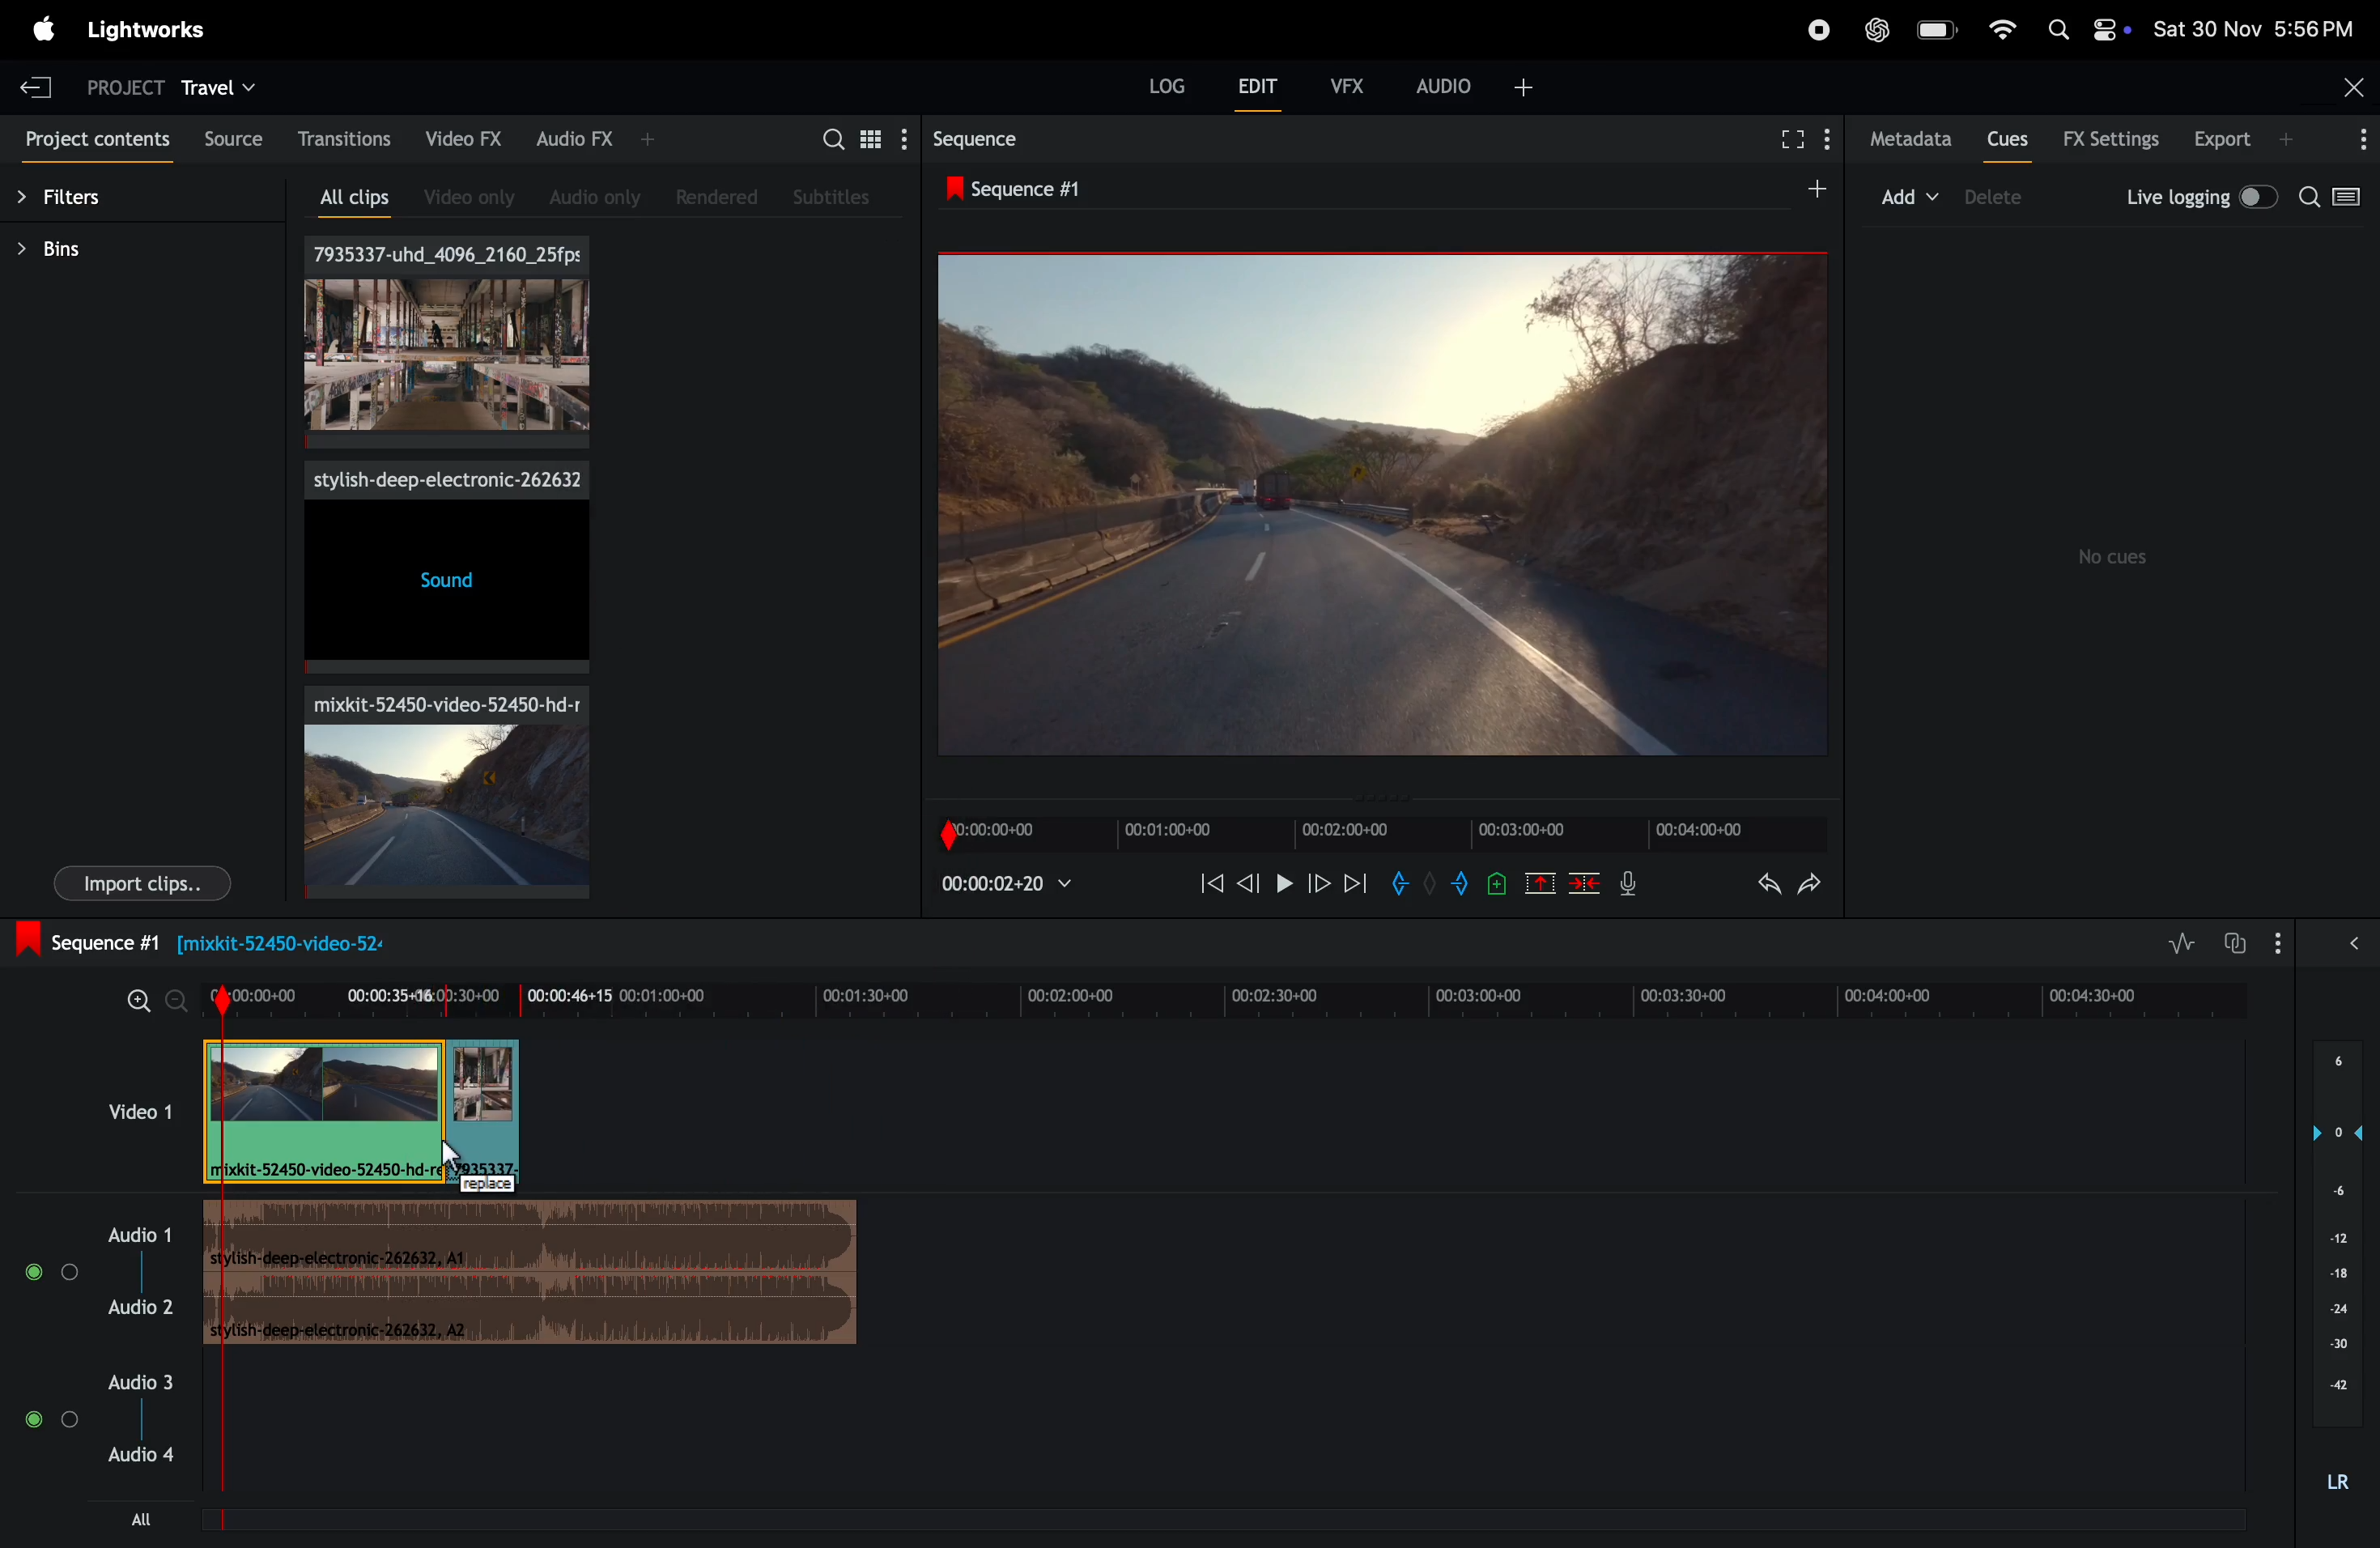 Image resolution: width=2380 pixels, height=1548 pixels. What do you see at coordinates (115, 84) in the screenshot?
I see `project` at bounding box center [115, 84].